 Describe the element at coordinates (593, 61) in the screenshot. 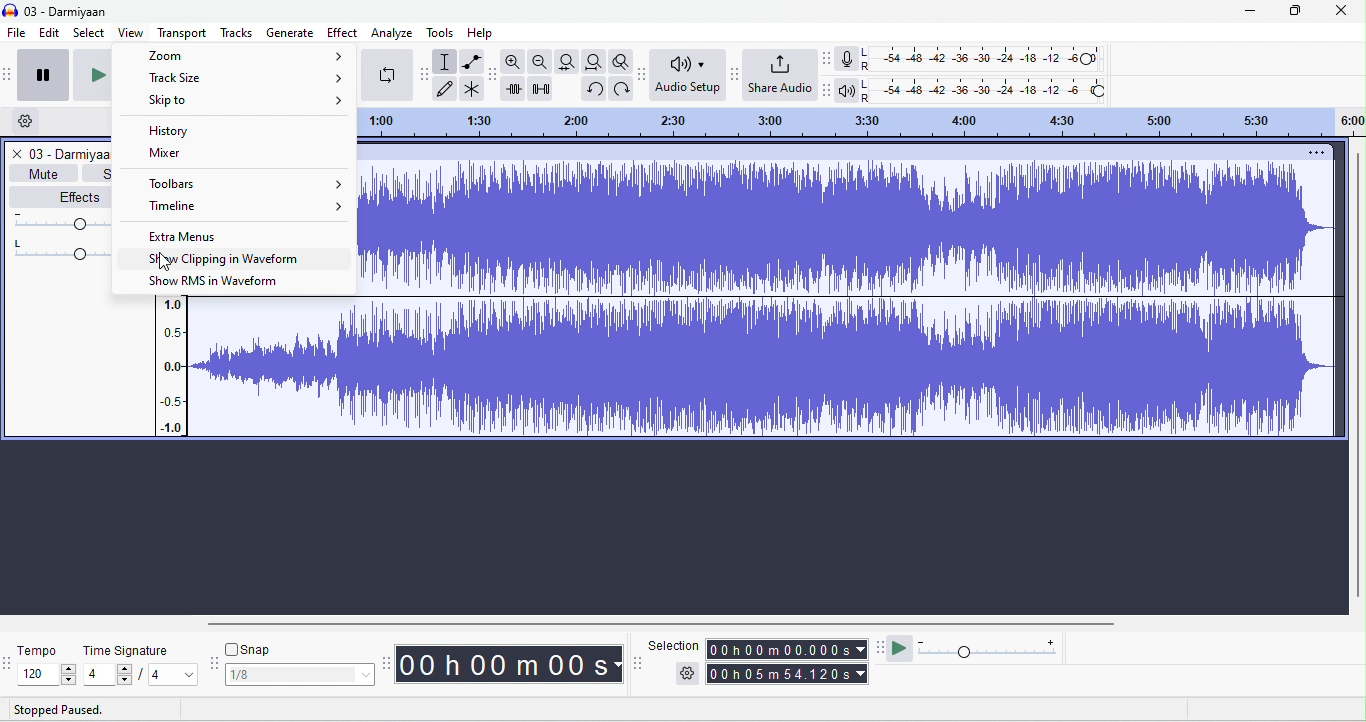

I see `fit to project width` at that location.